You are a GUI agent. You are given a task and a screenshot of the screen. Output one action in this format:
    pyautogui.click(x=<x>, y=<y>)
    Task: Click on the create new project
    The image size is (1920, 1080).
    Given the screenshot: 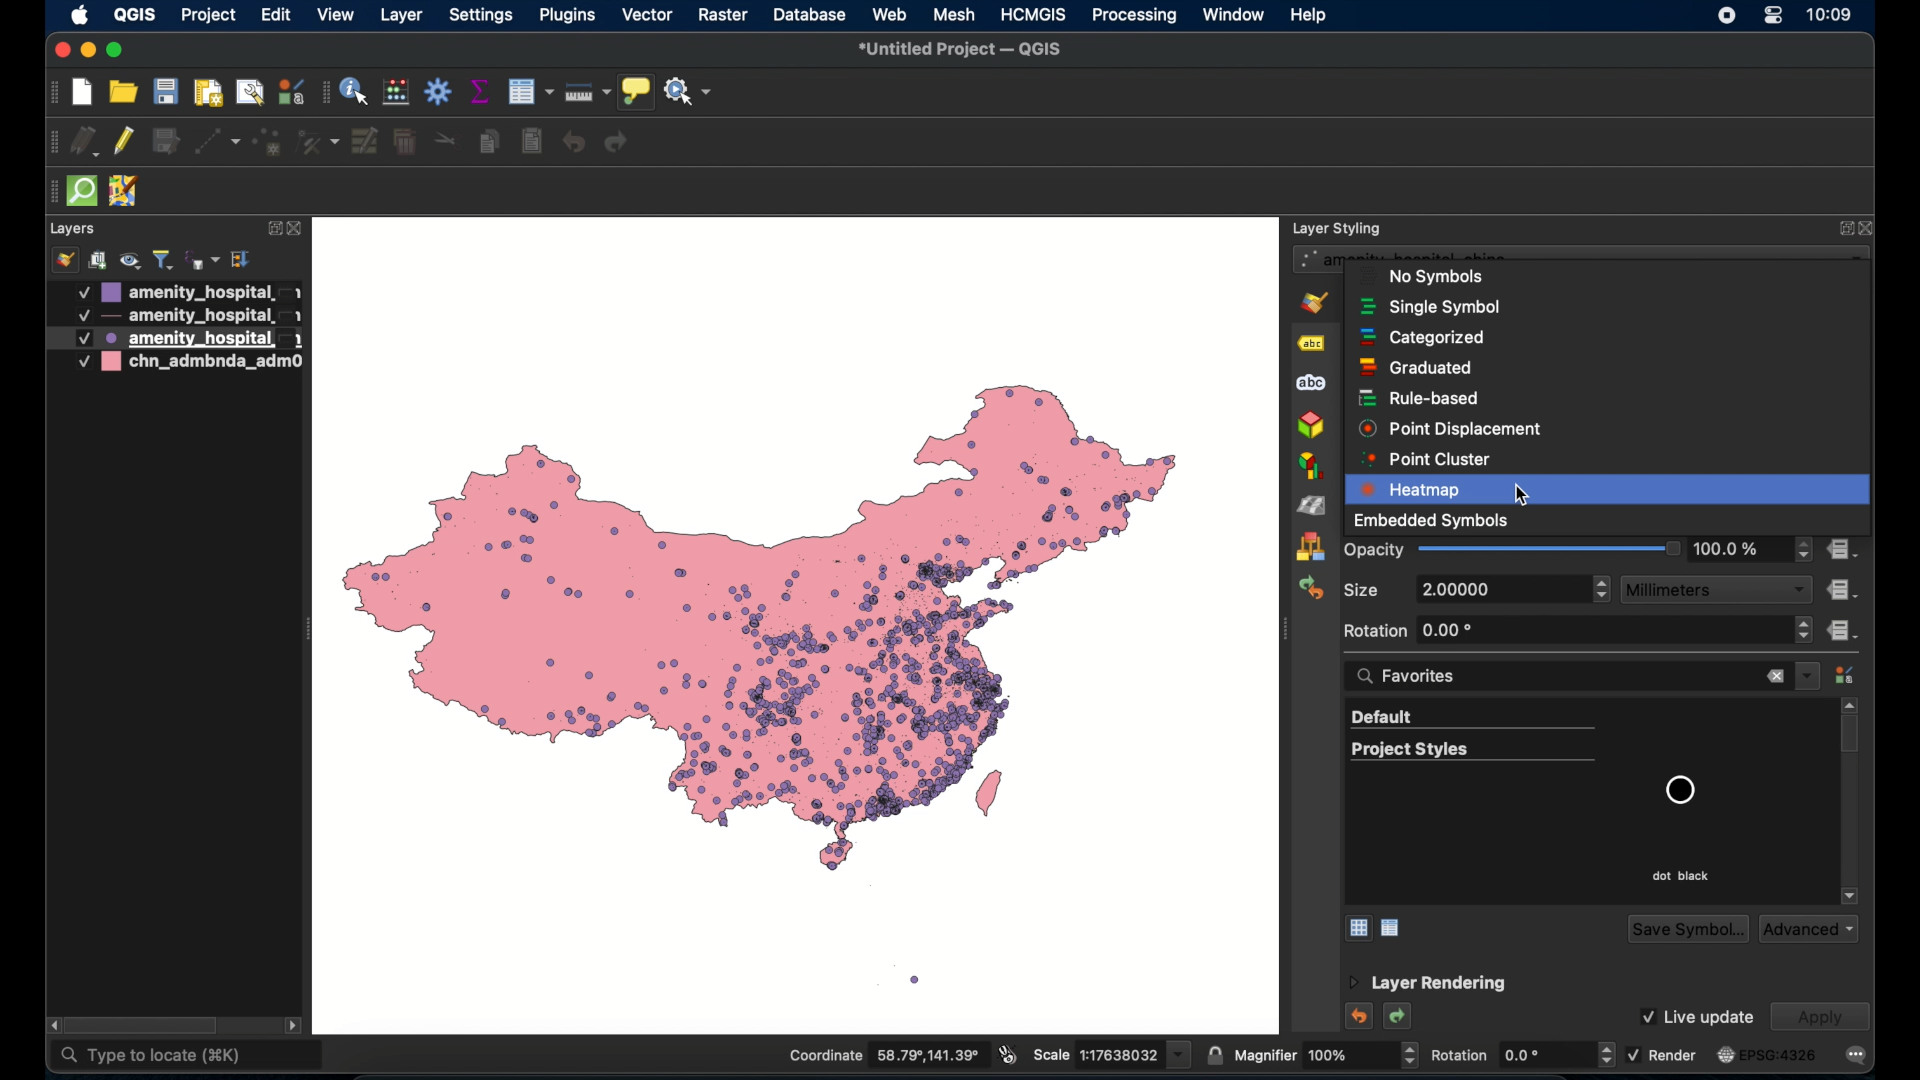 What is the action you would take?
    pyautogui.click(x=81, y=91)
    